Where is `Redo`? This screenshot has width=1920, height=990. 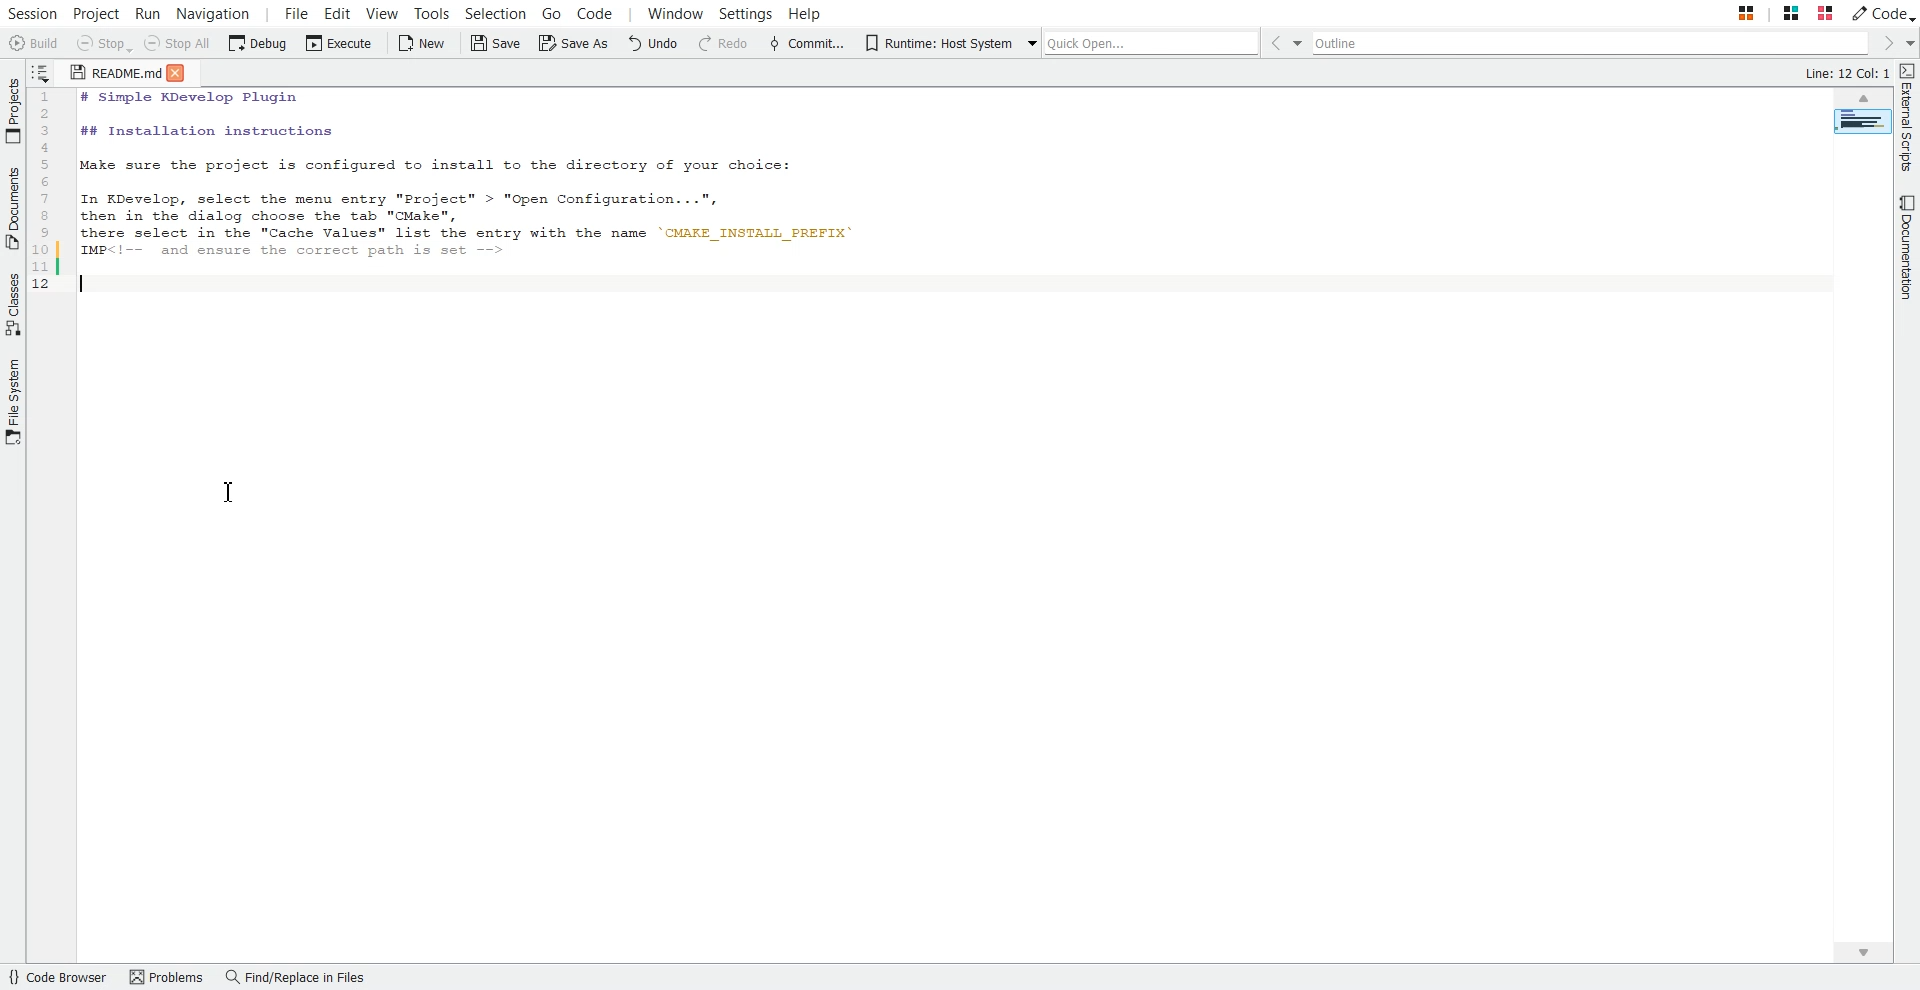
Redo is located at coordinates (724, 44).